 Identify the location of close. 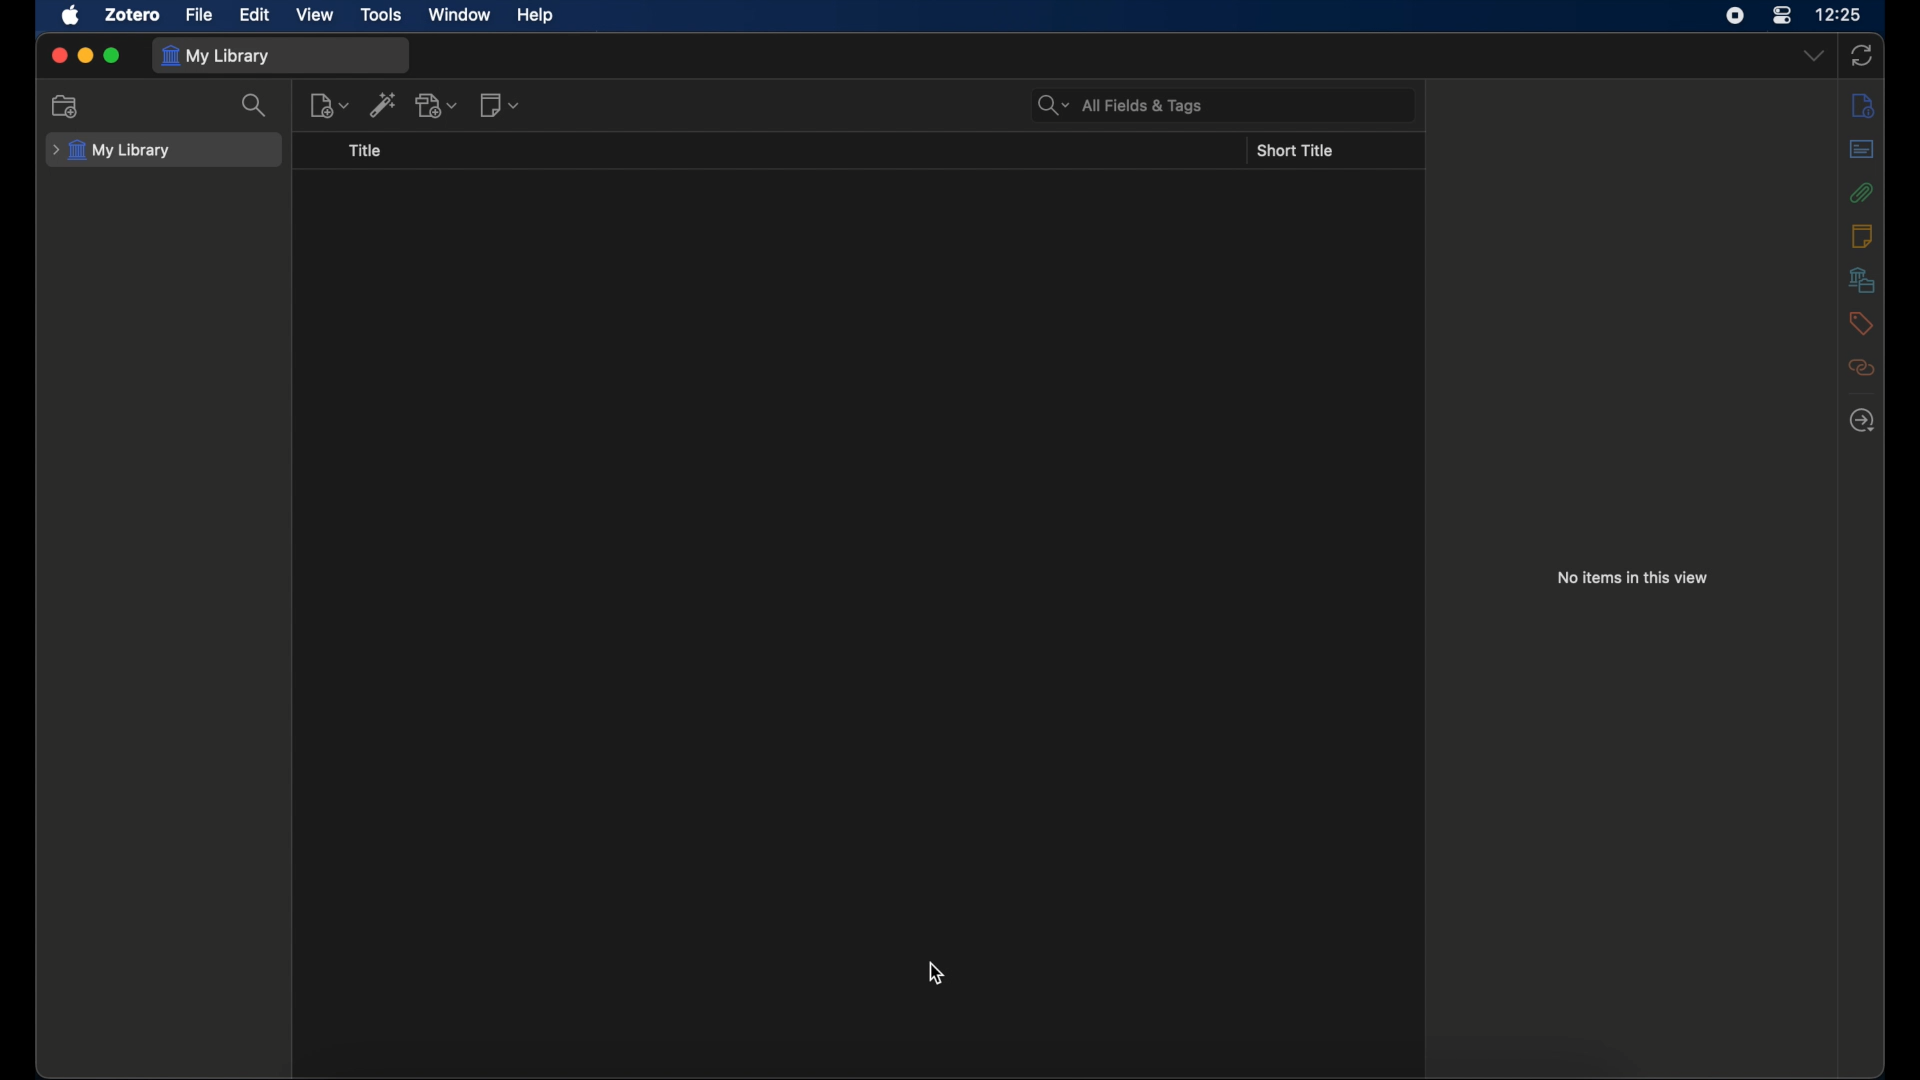
(58, 55).